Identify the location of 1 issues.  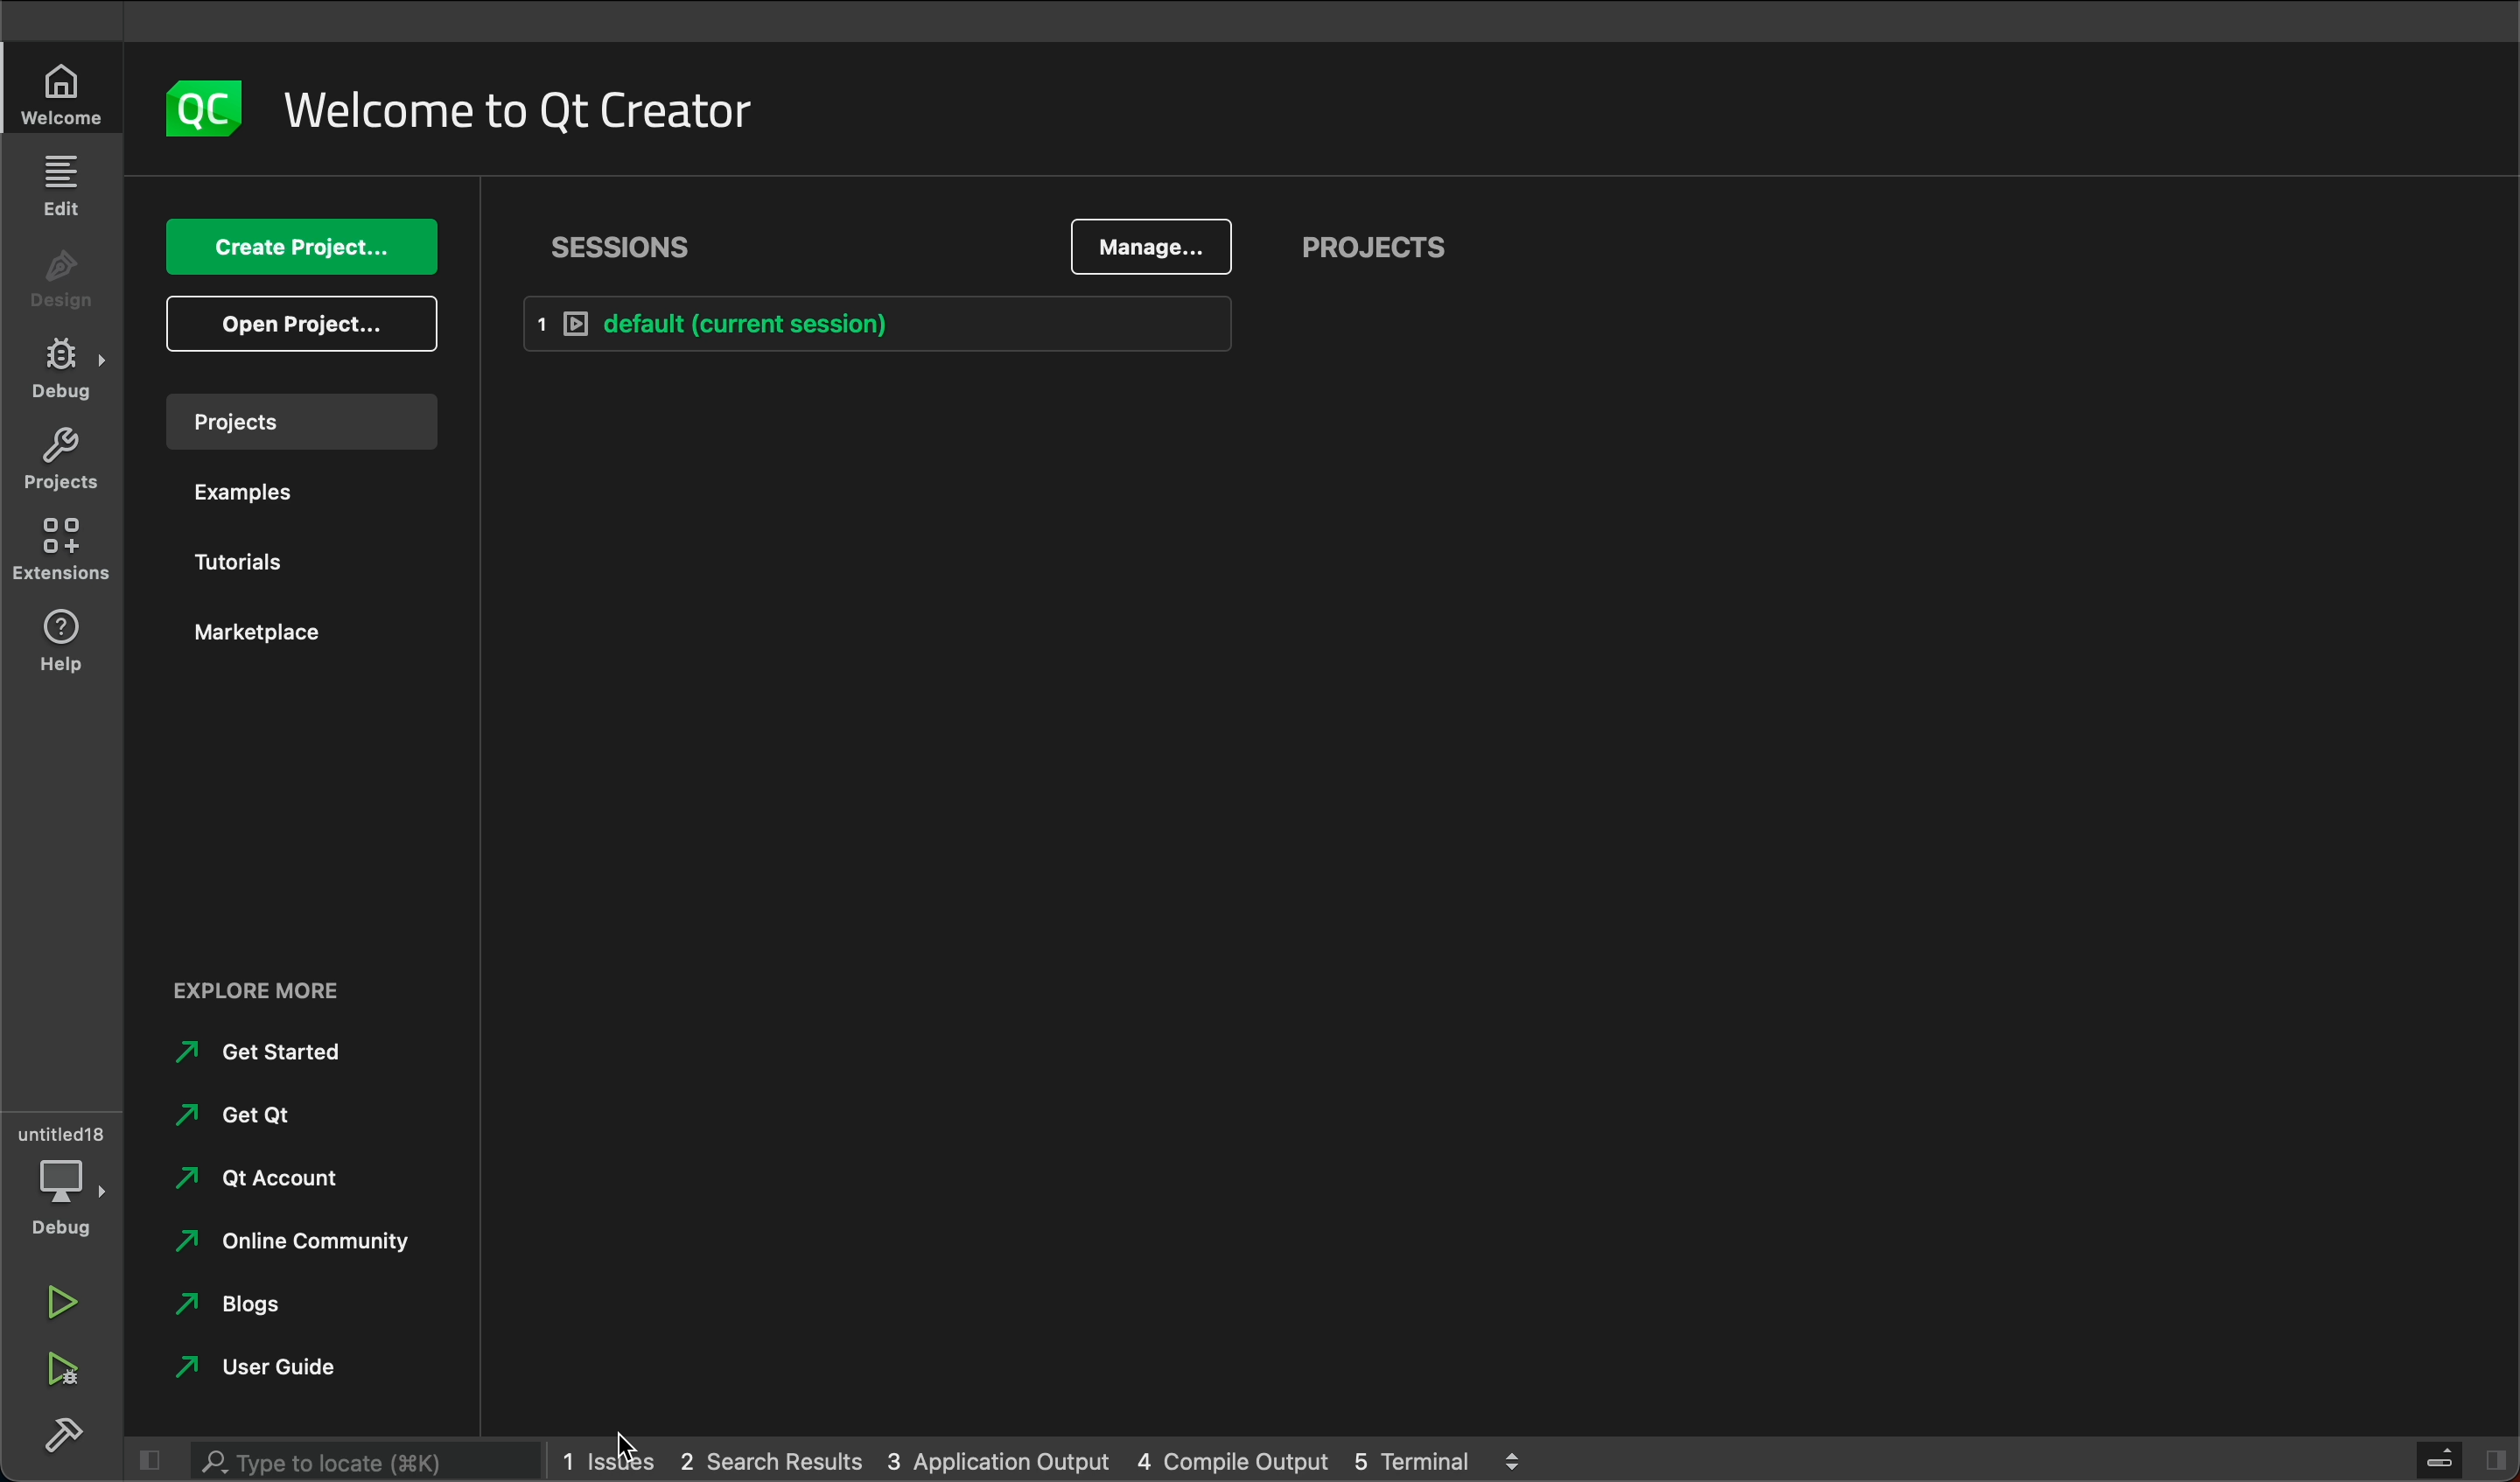
(598, 1461).